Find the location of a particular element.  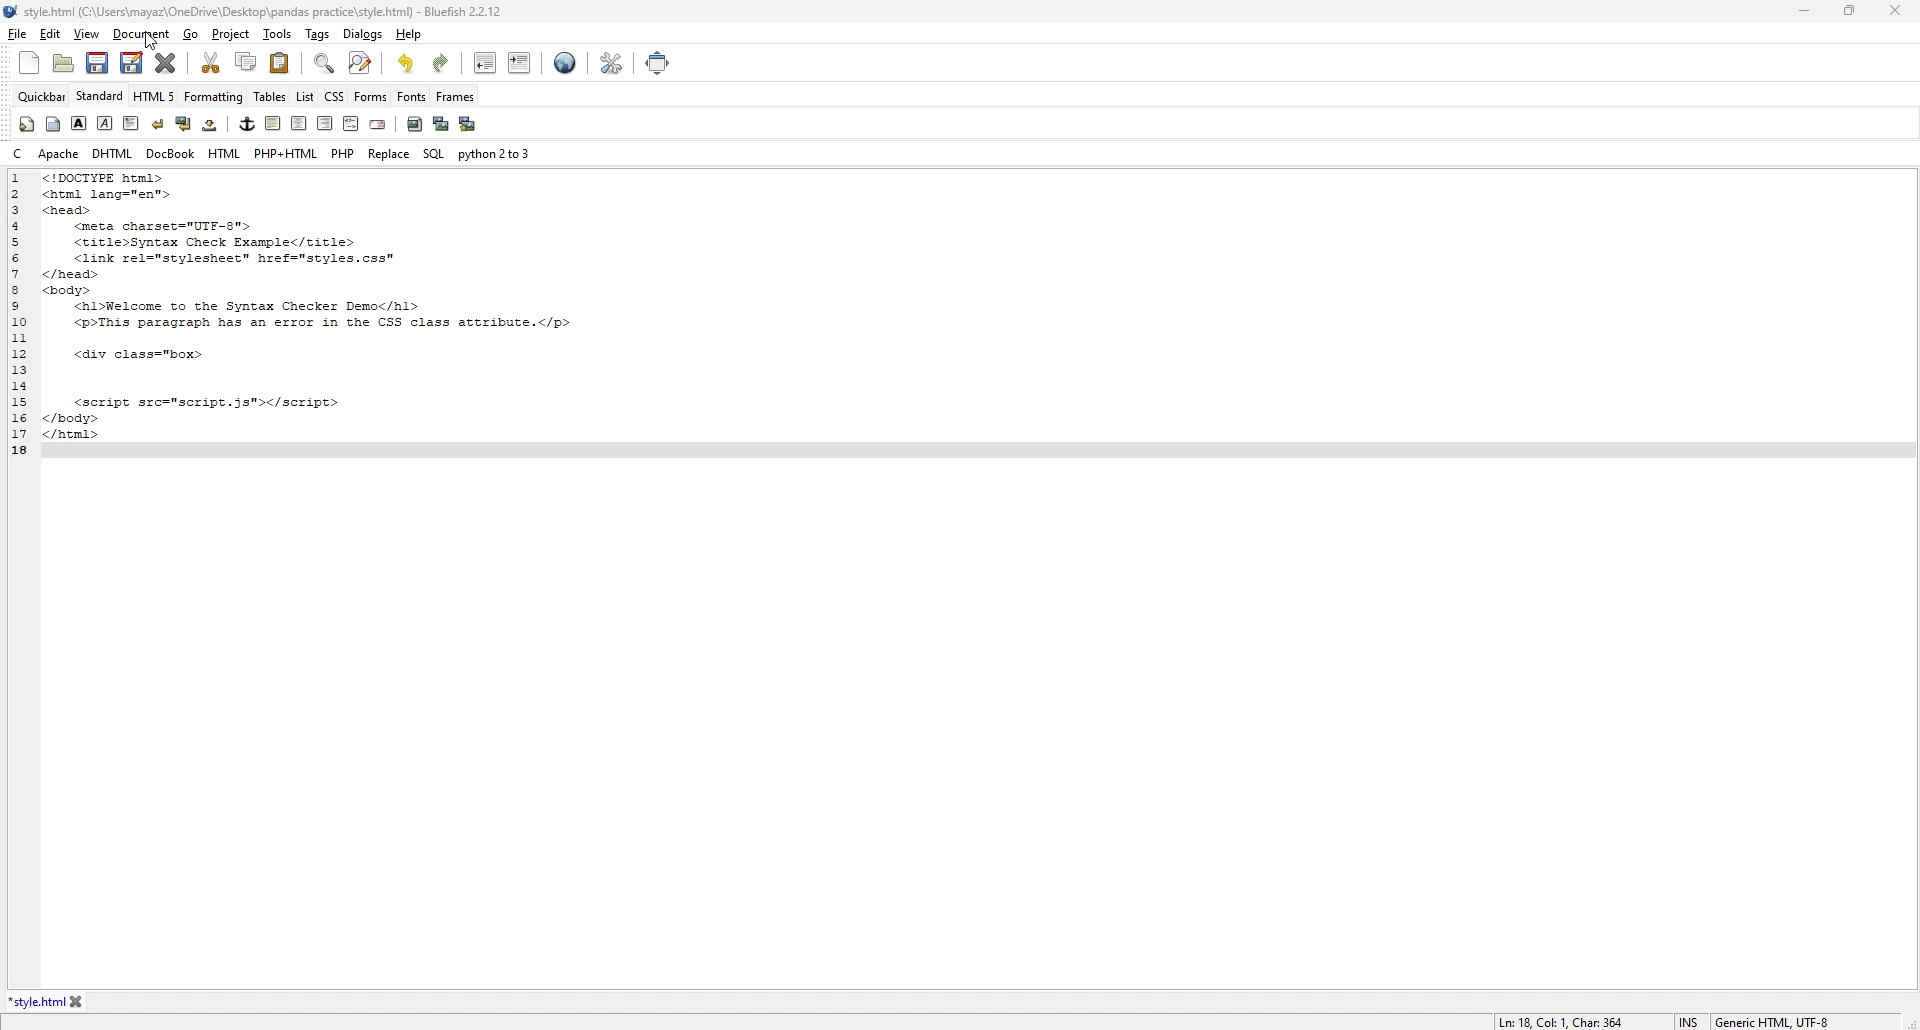

dialogs is located at coordinates (363, 34).